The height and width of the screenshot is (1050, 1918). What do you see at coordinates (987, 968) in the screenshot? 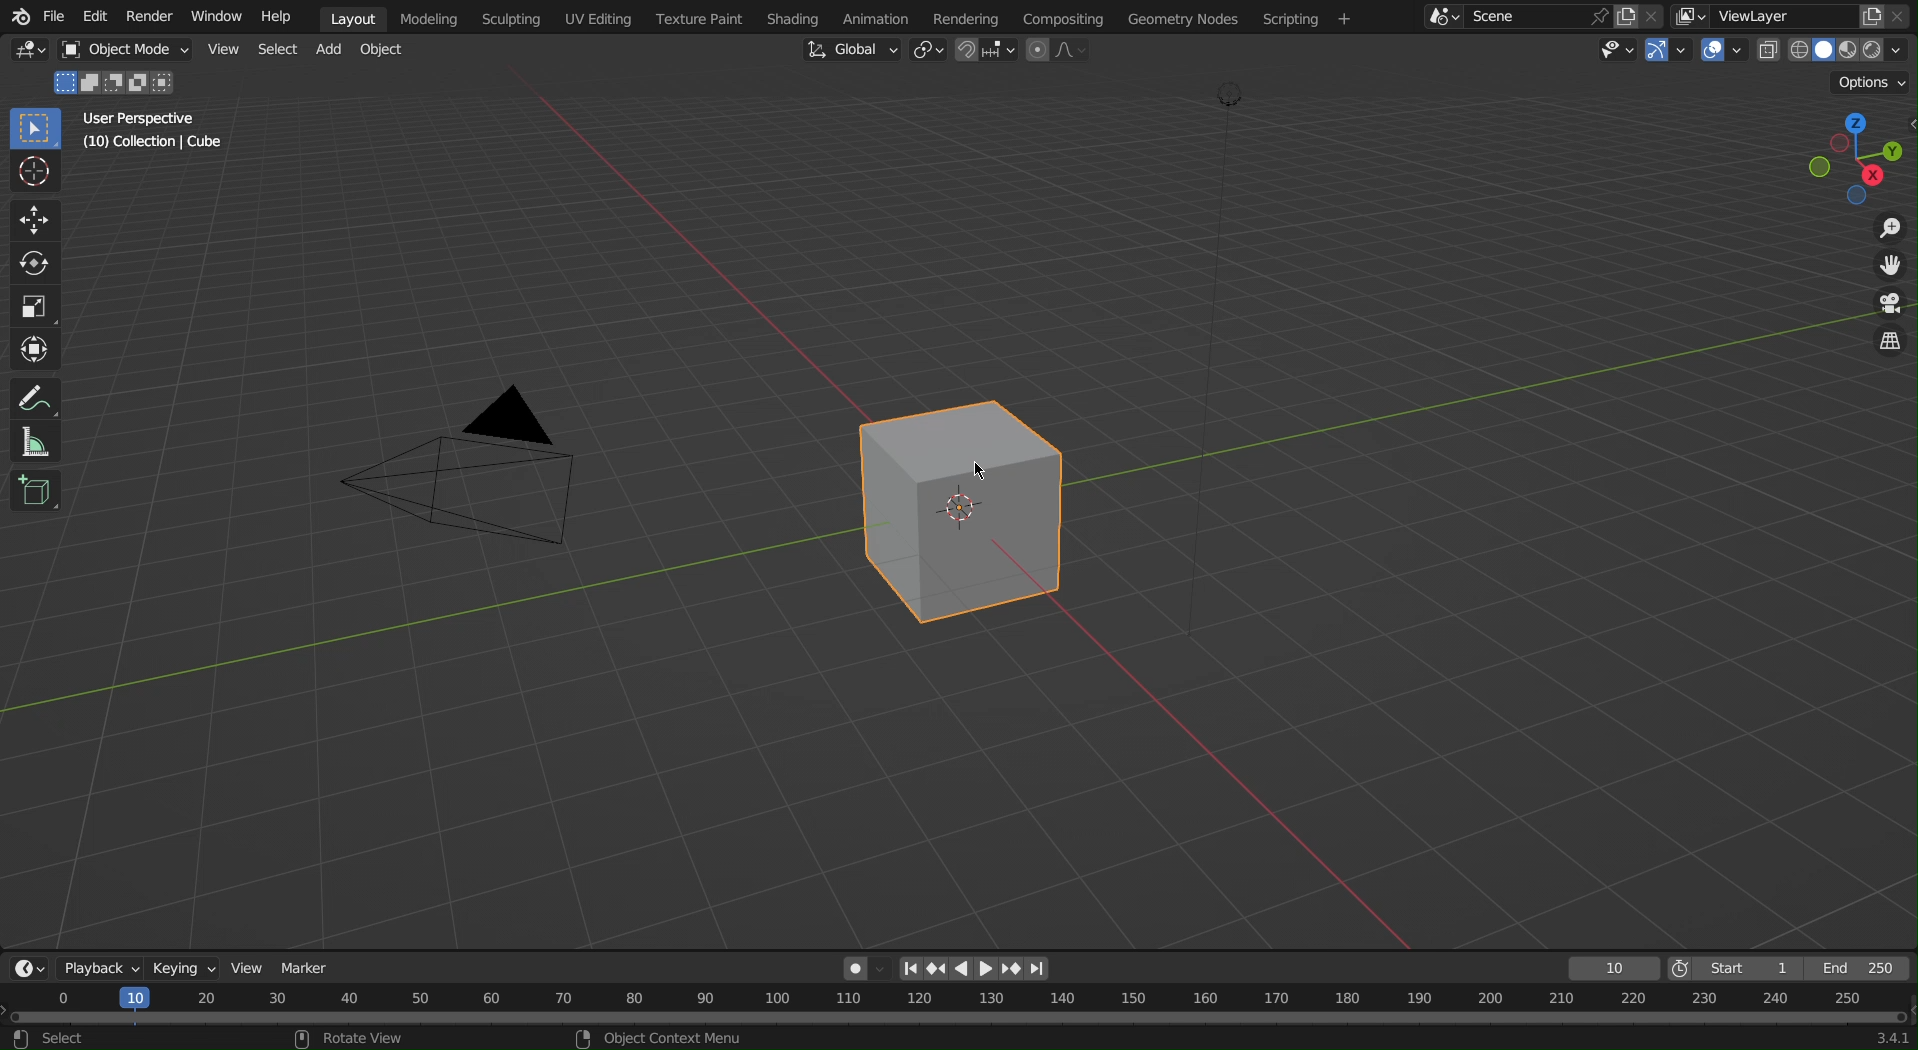
I see `right` at bounding box center [987, 968].